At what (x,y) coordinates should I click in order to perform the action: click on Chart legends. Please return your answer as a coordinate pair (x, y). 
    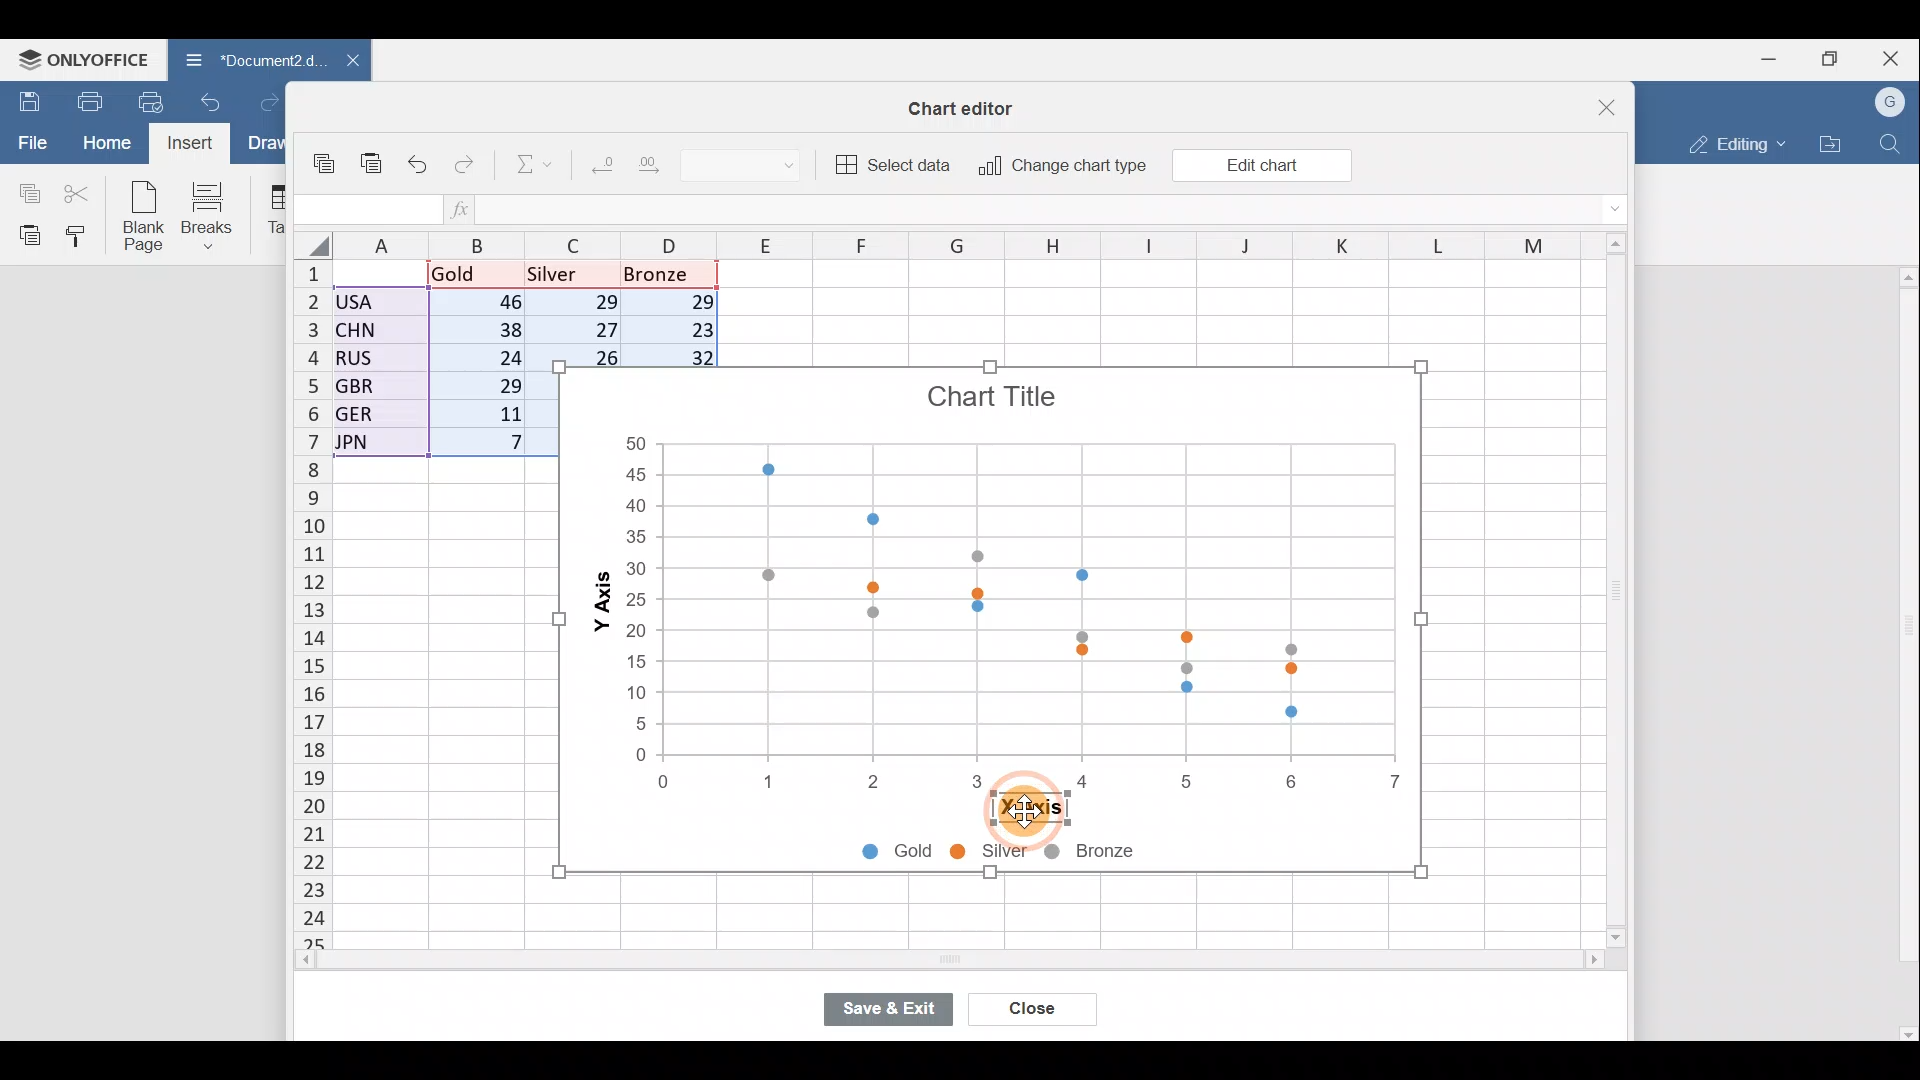
    Looking at the image, I should click on (1030, 854).